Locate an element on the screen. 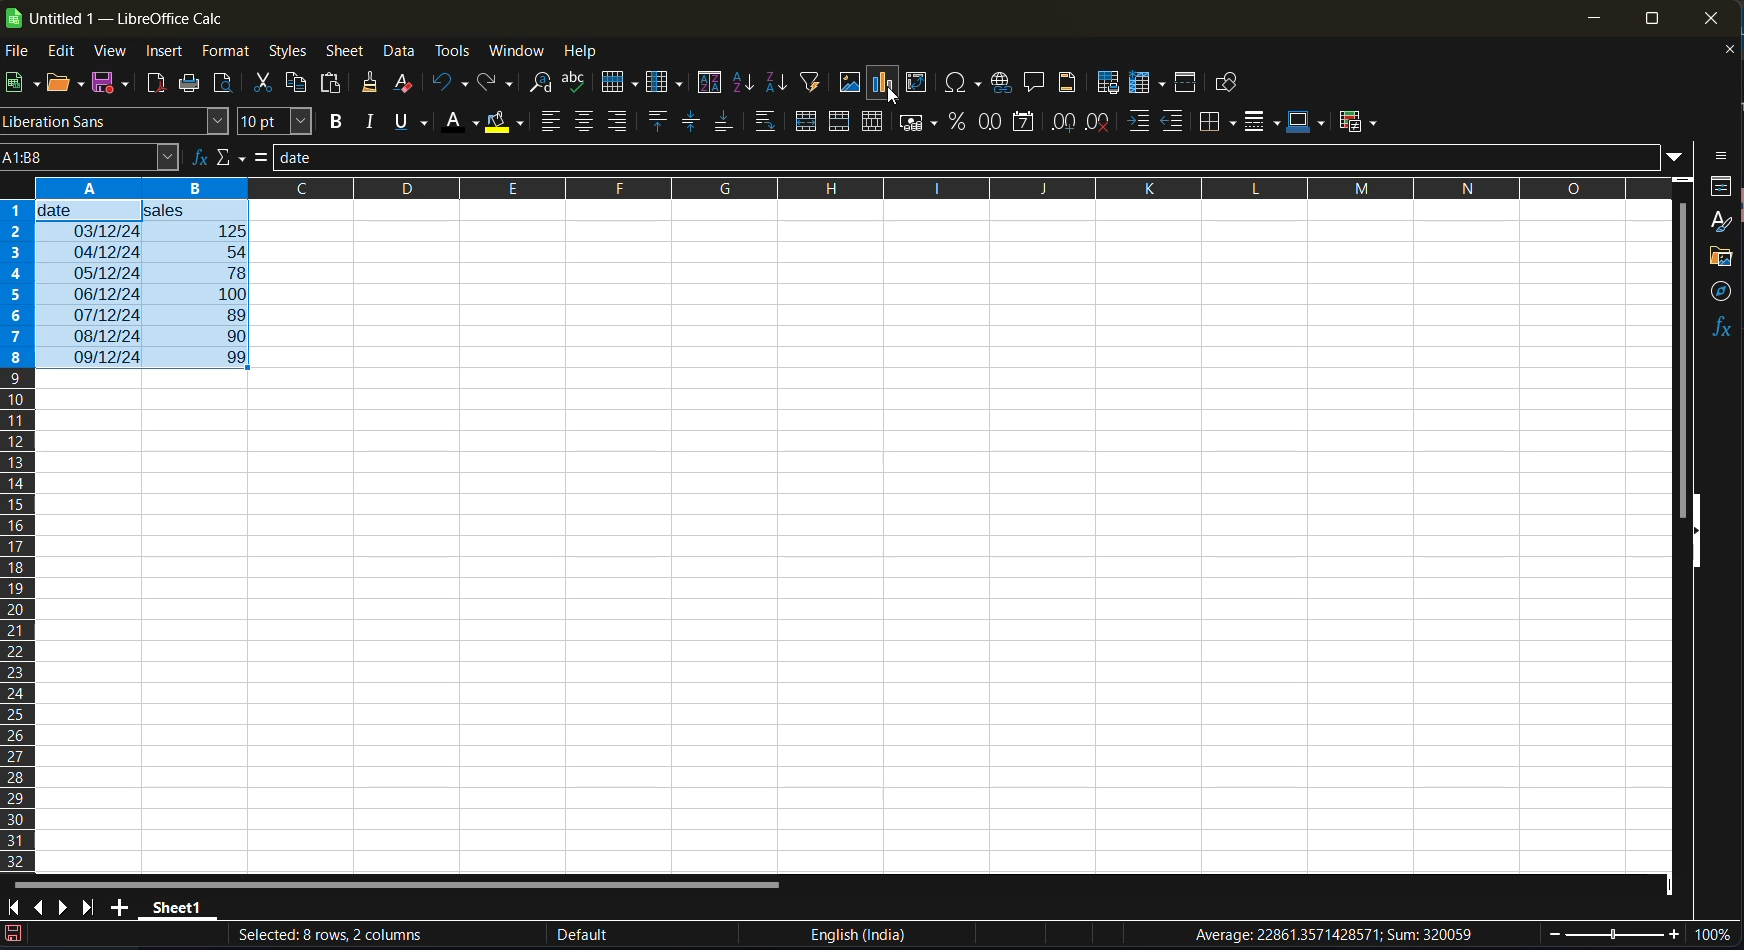 The height and width of the screenshot is (950, 1744). sort is located at coordinates (710, 82).